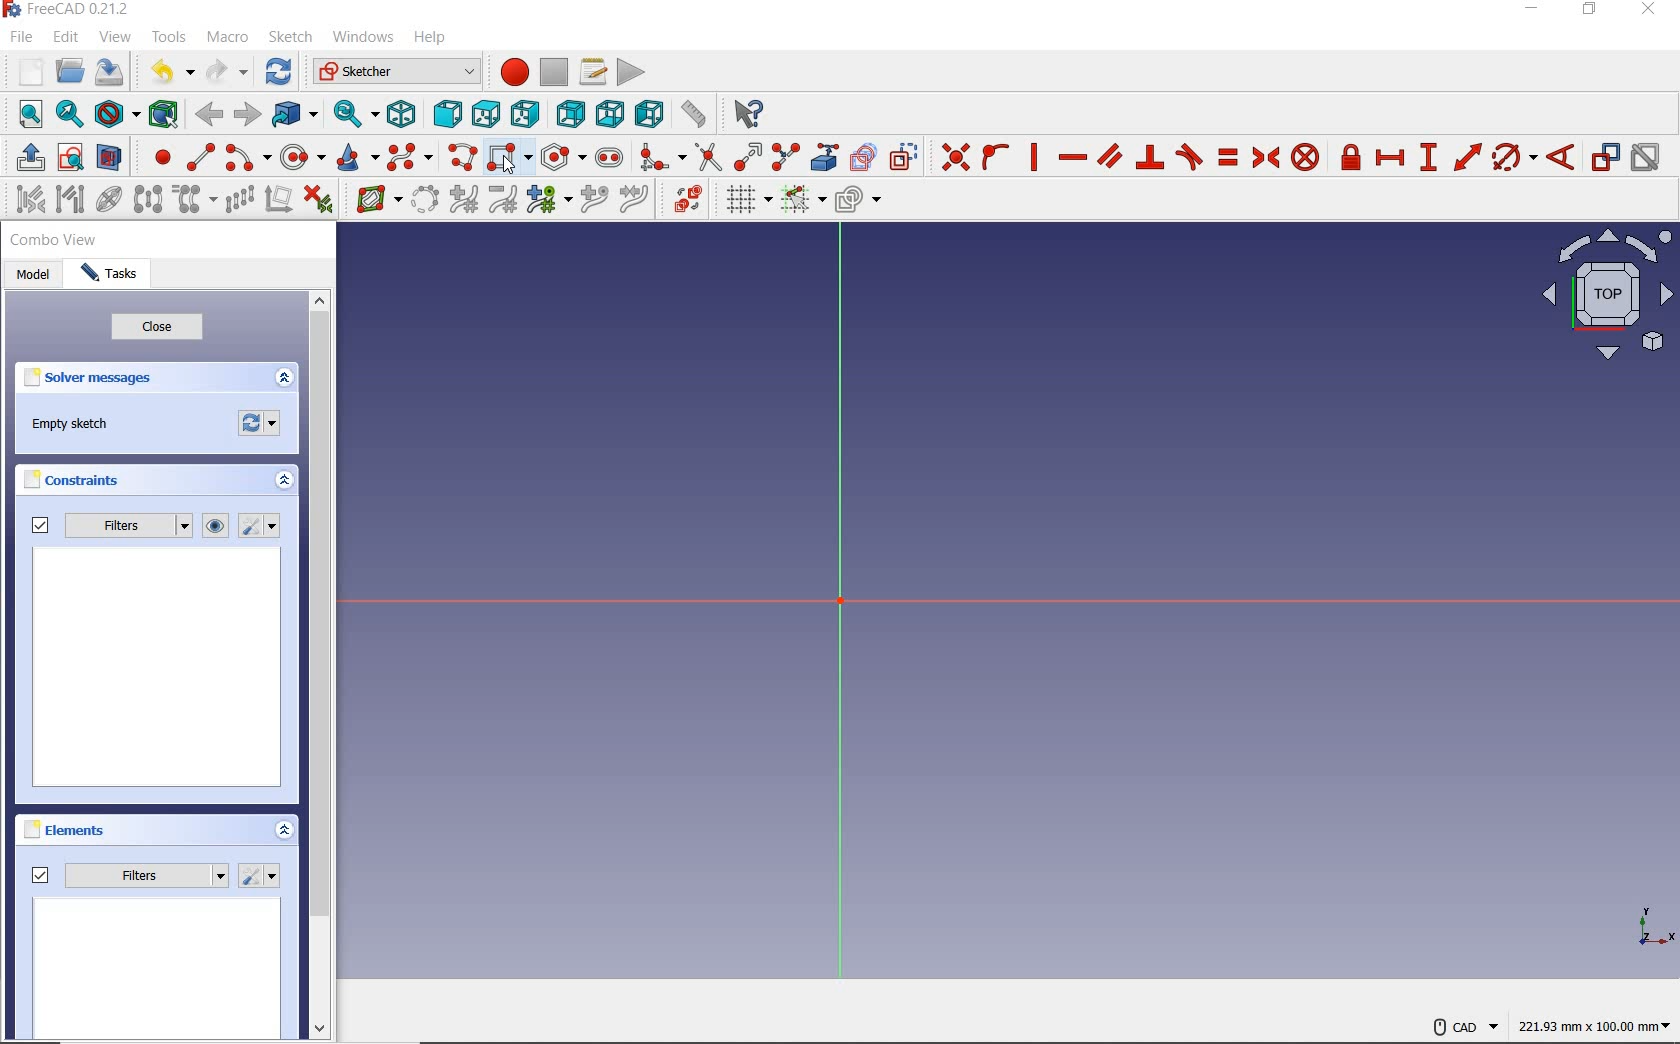 The width and height of the screenshot is (1680, 1044). Describe the element at coordinates (66, 39) in the screenshot. I see `edit` at that location.